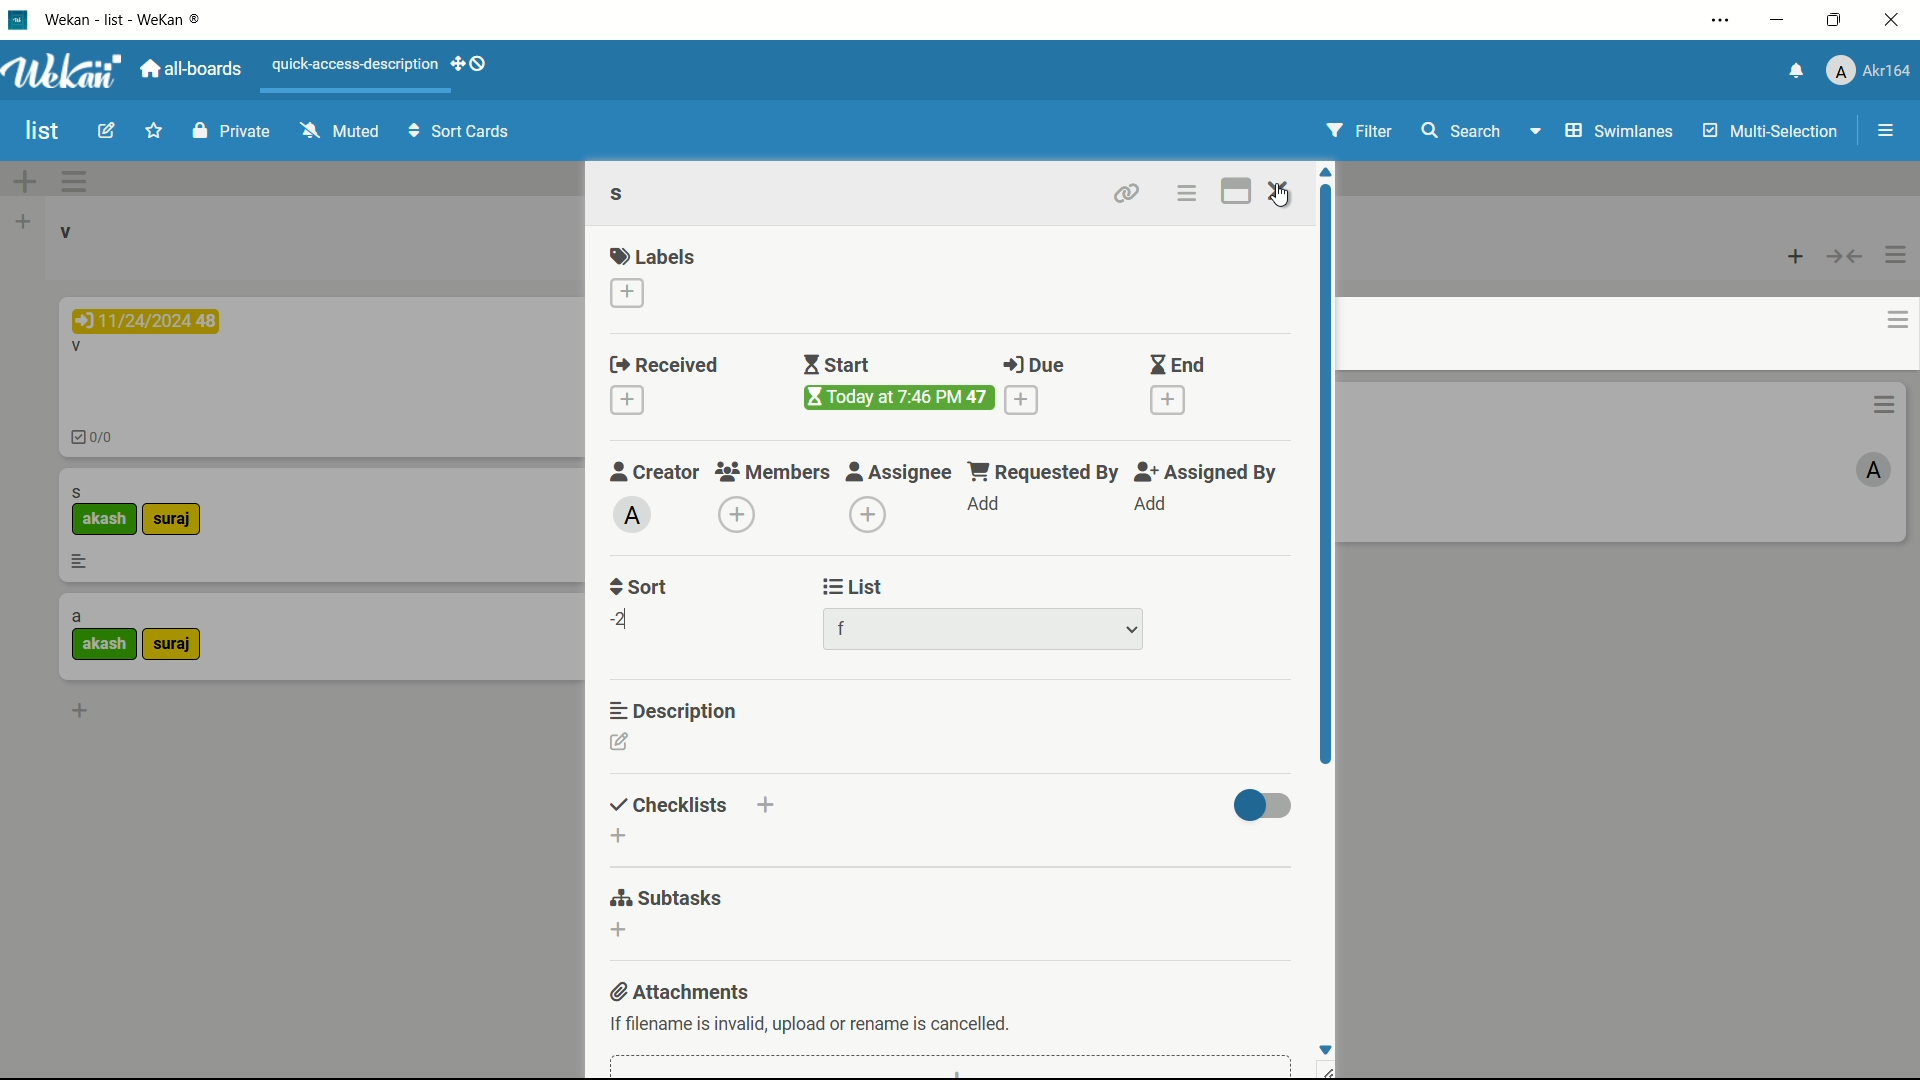 The height and width of the screenshot is (1080, 1920). I want to click on due date, so click(146, 321).